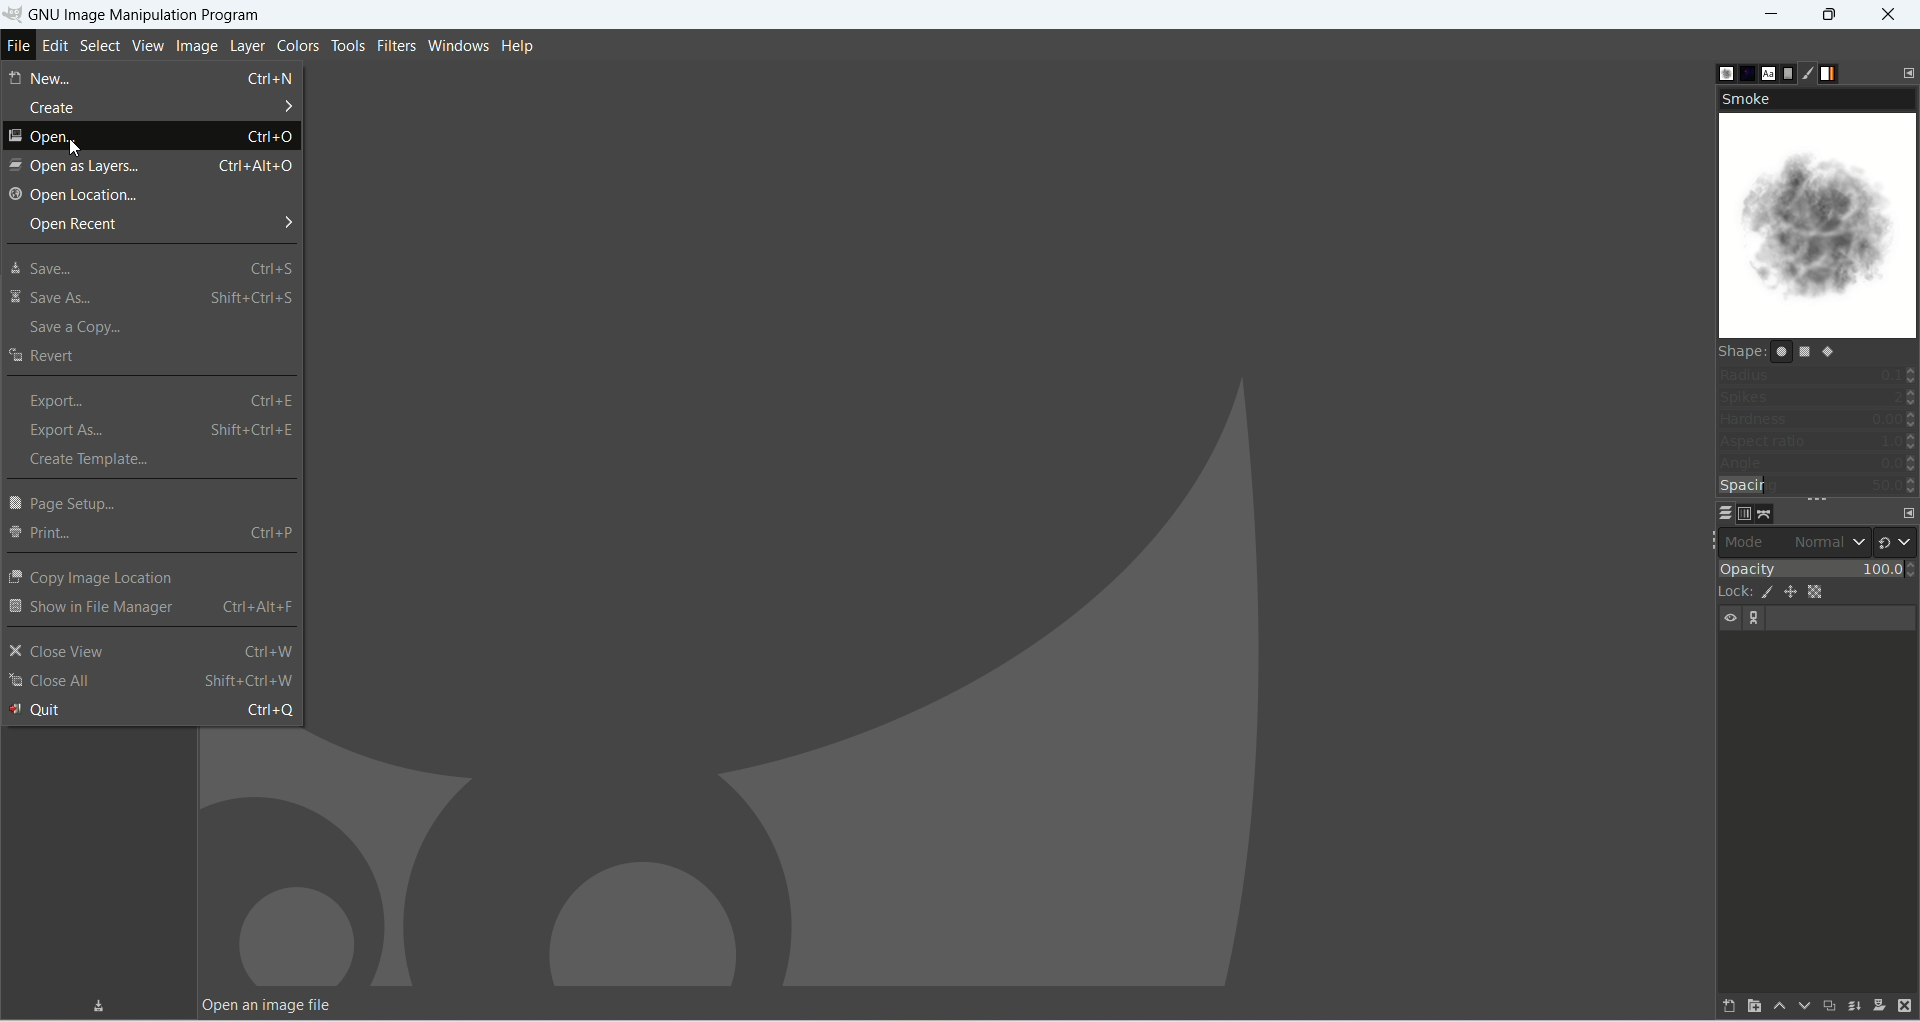  Describe the element at coordinates (146, 45) in the screenshot. I see `View` at that location.